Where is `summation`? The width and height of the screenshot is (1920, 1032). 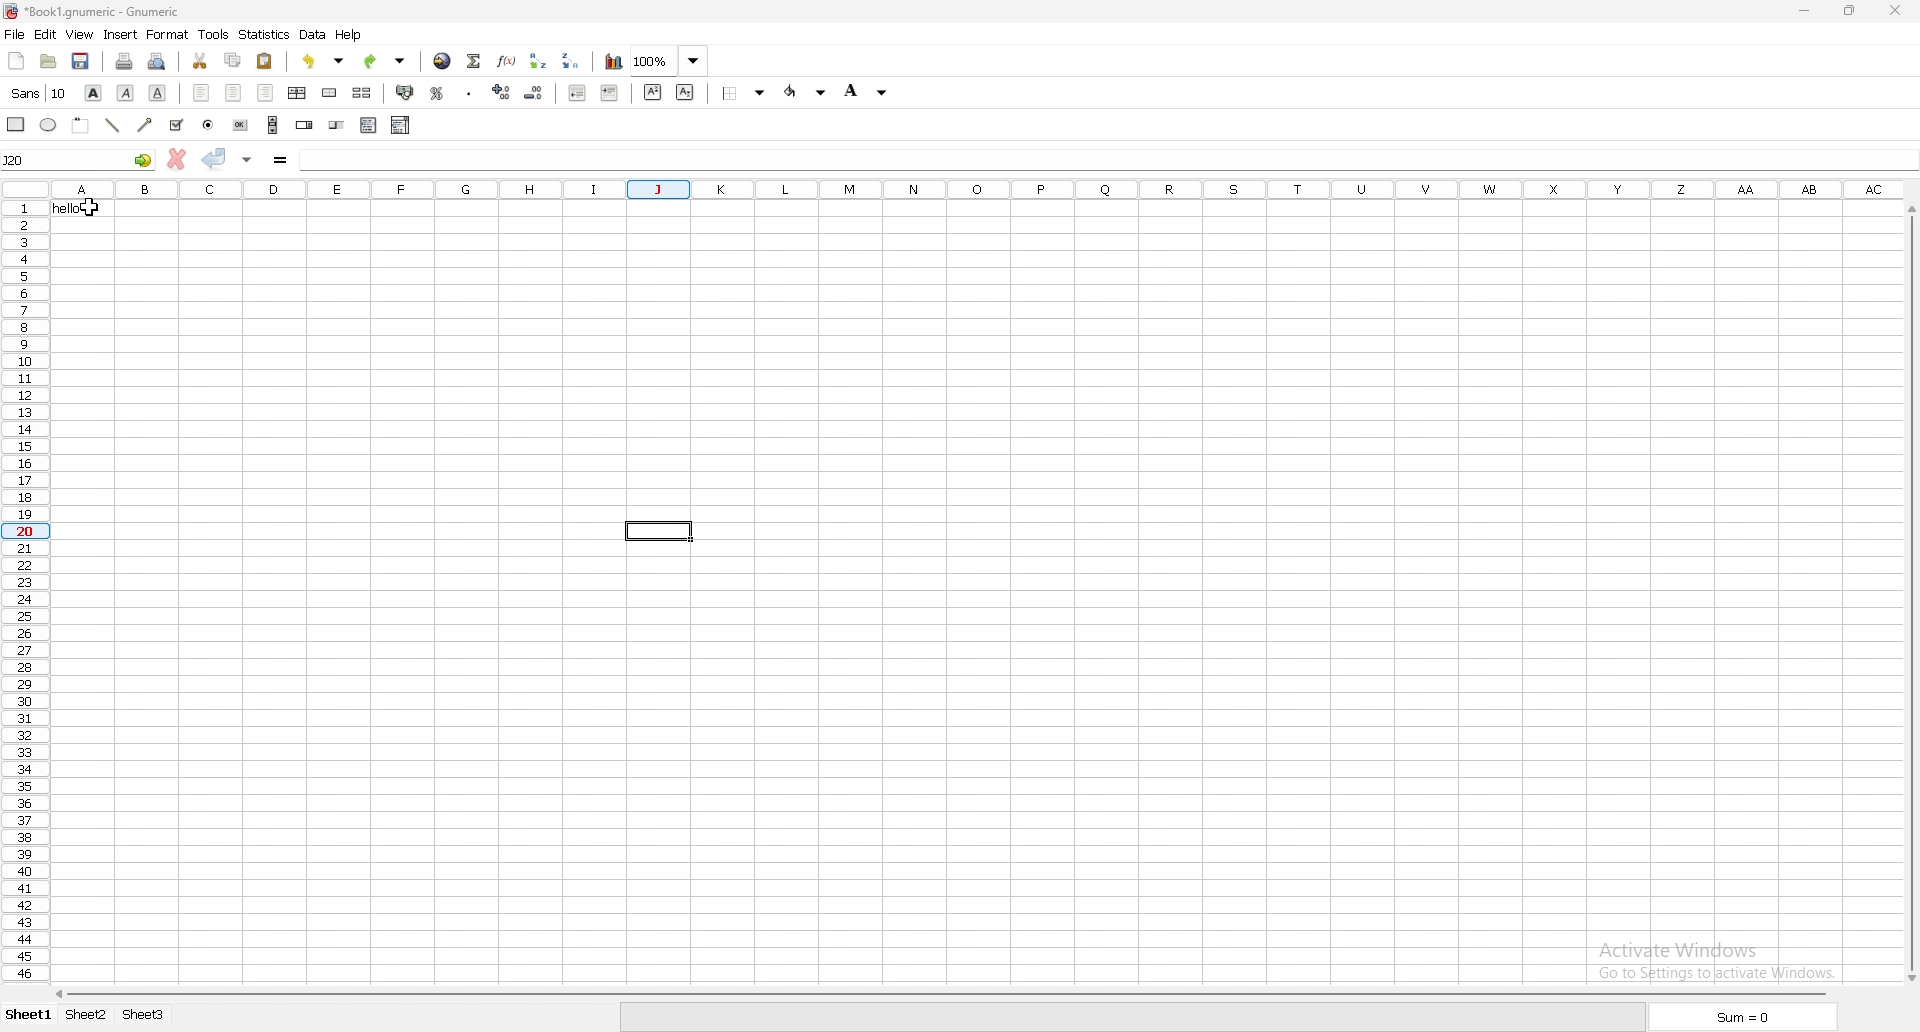
summation is located at coordinates (473, 61).